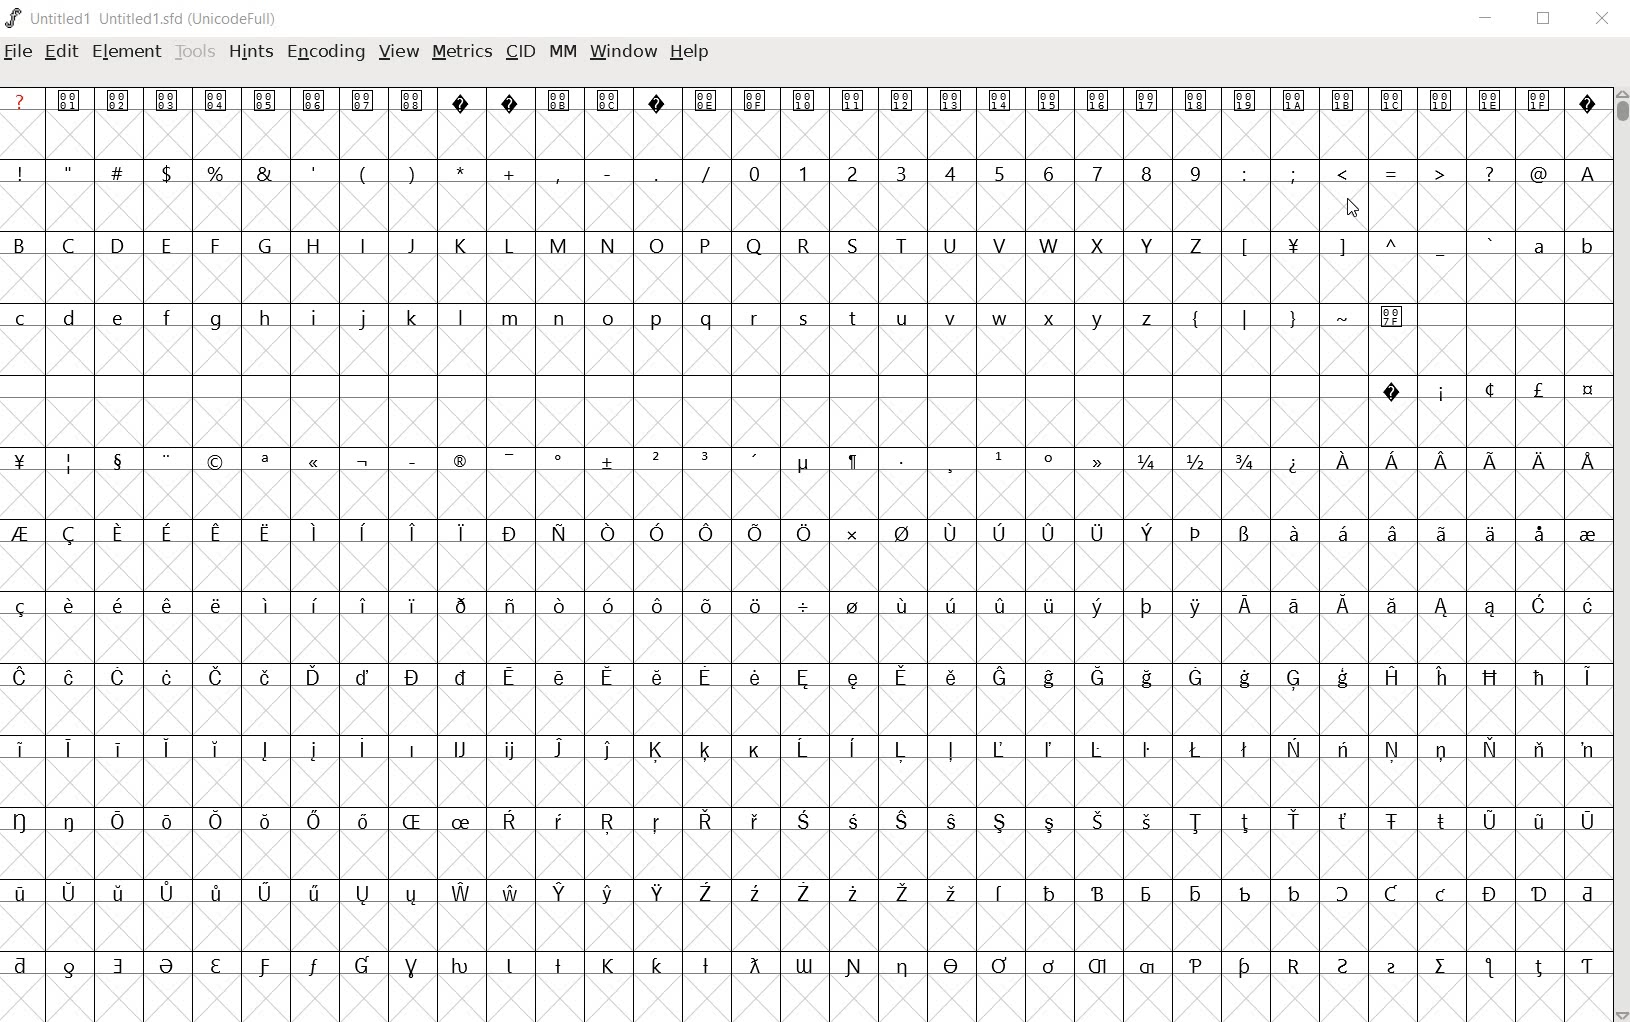 This screenshot has width=1630, height=1022. Describe the element at coordinates (399, 52) in the screenshot. I see `view` at that location.